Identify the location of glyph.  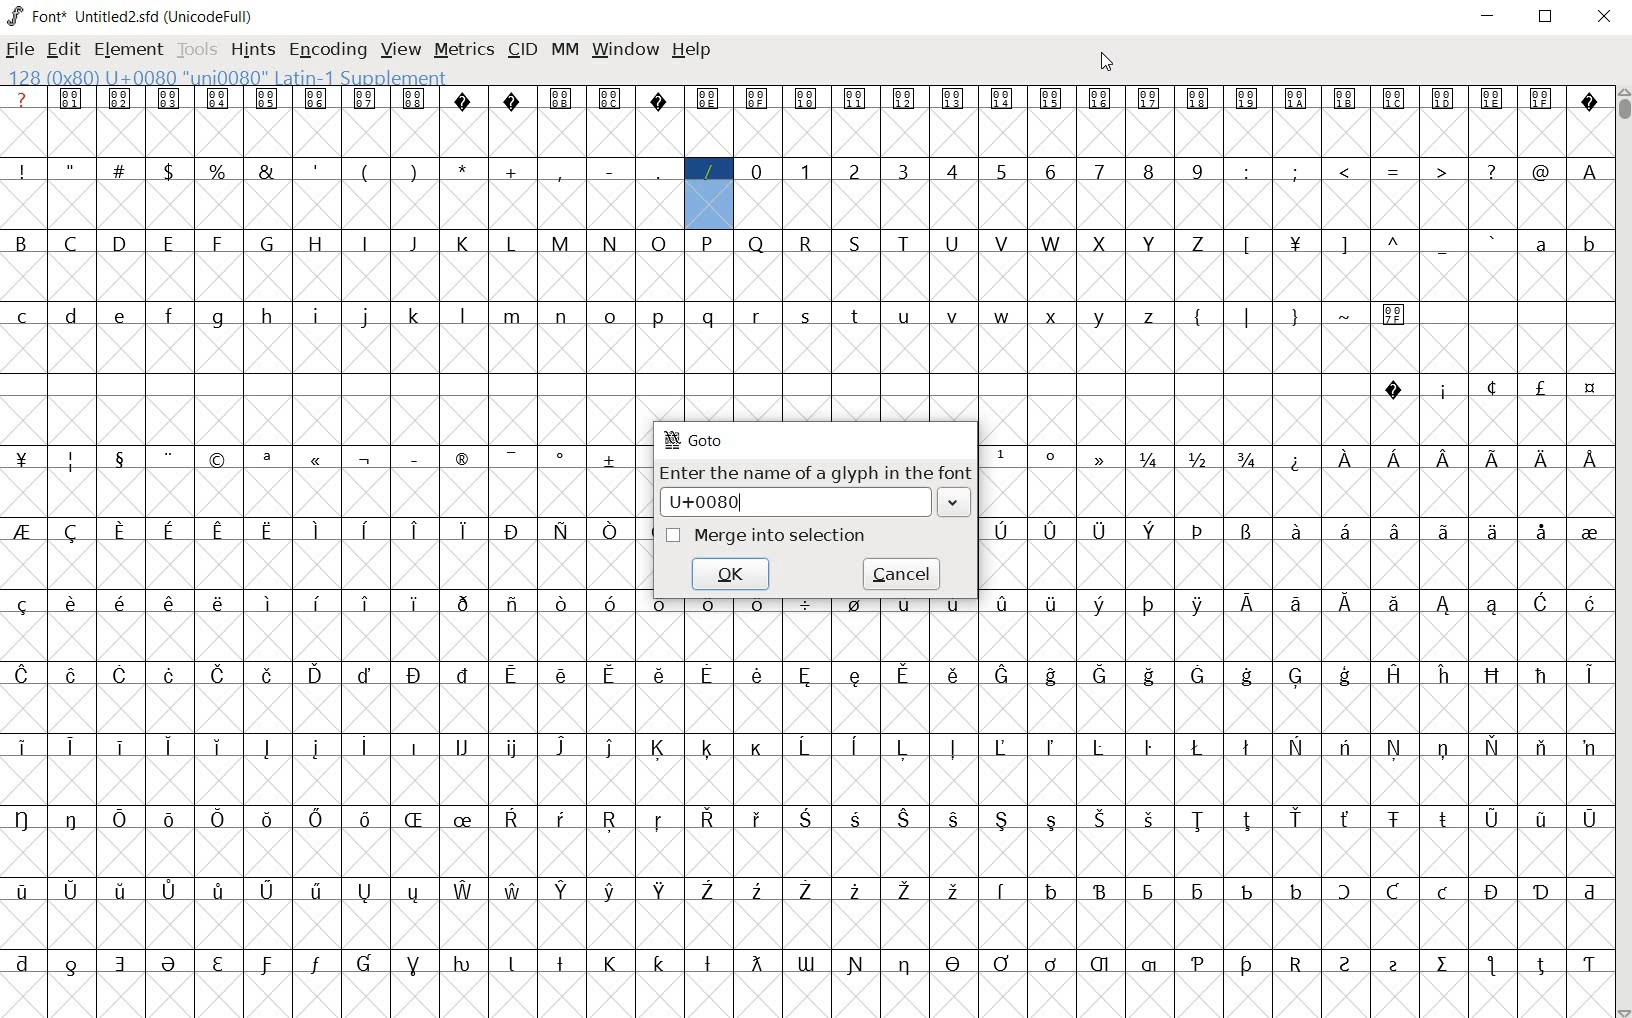
(70, 316).